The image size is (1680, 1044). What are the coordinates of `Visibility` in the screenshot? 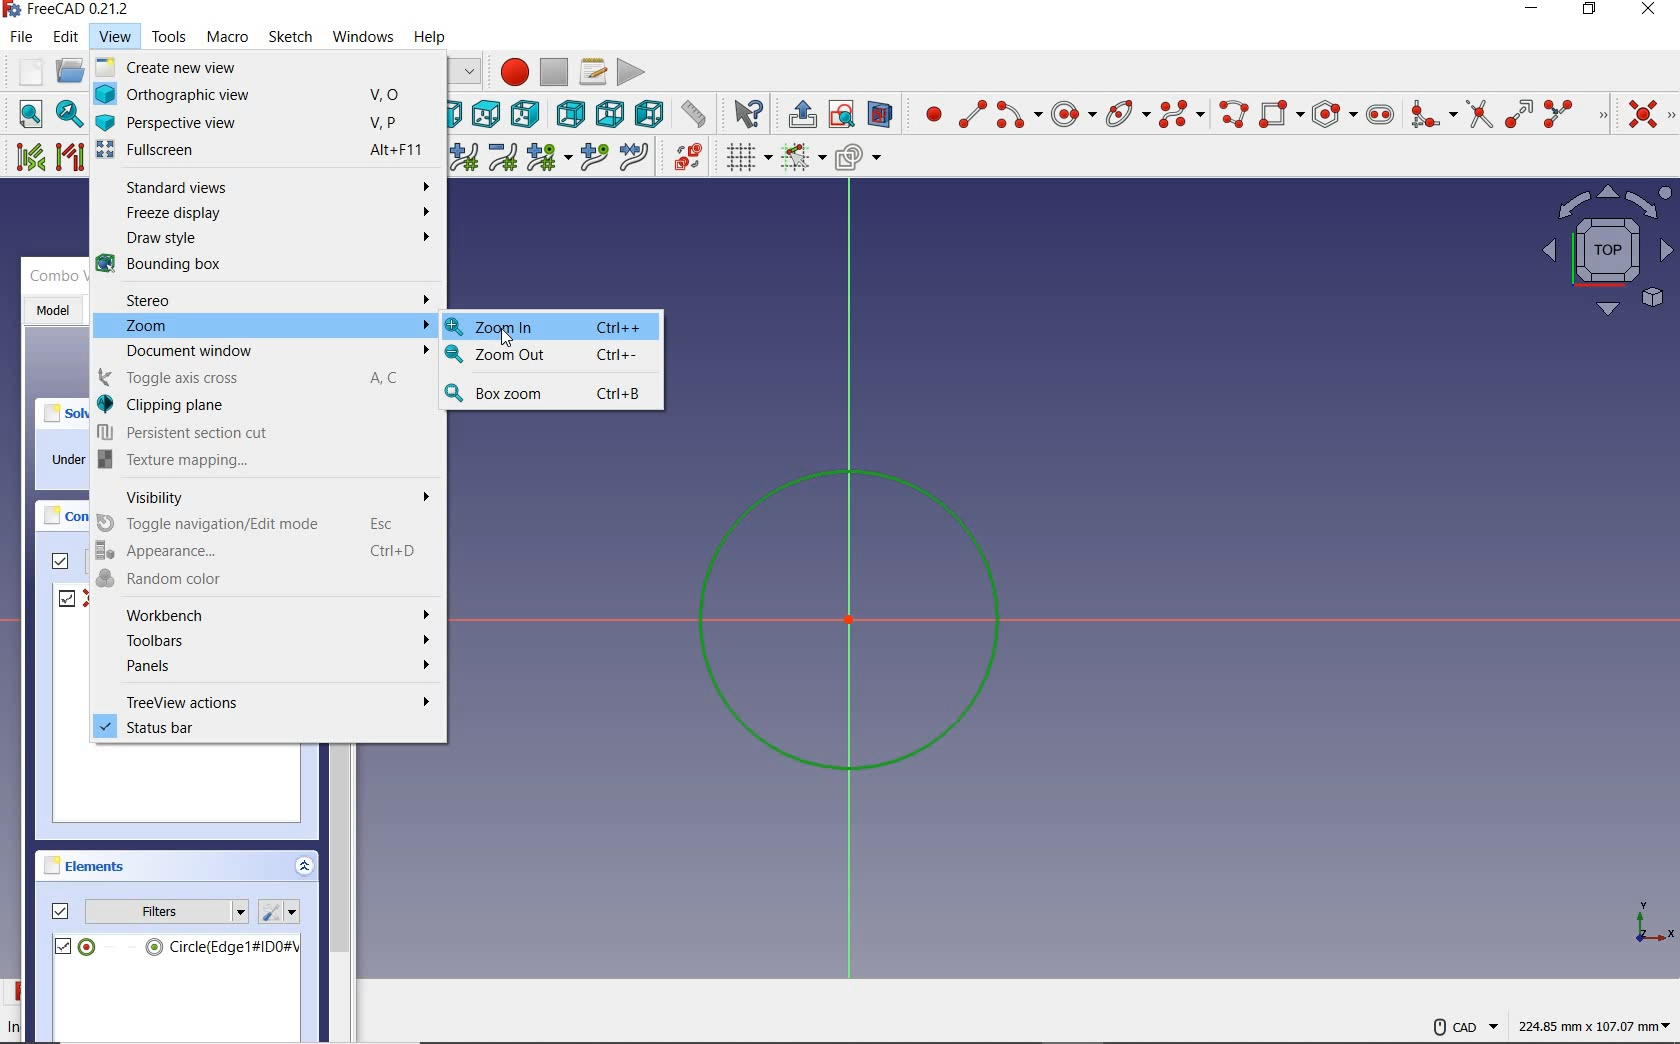 It's located at (268, 497).